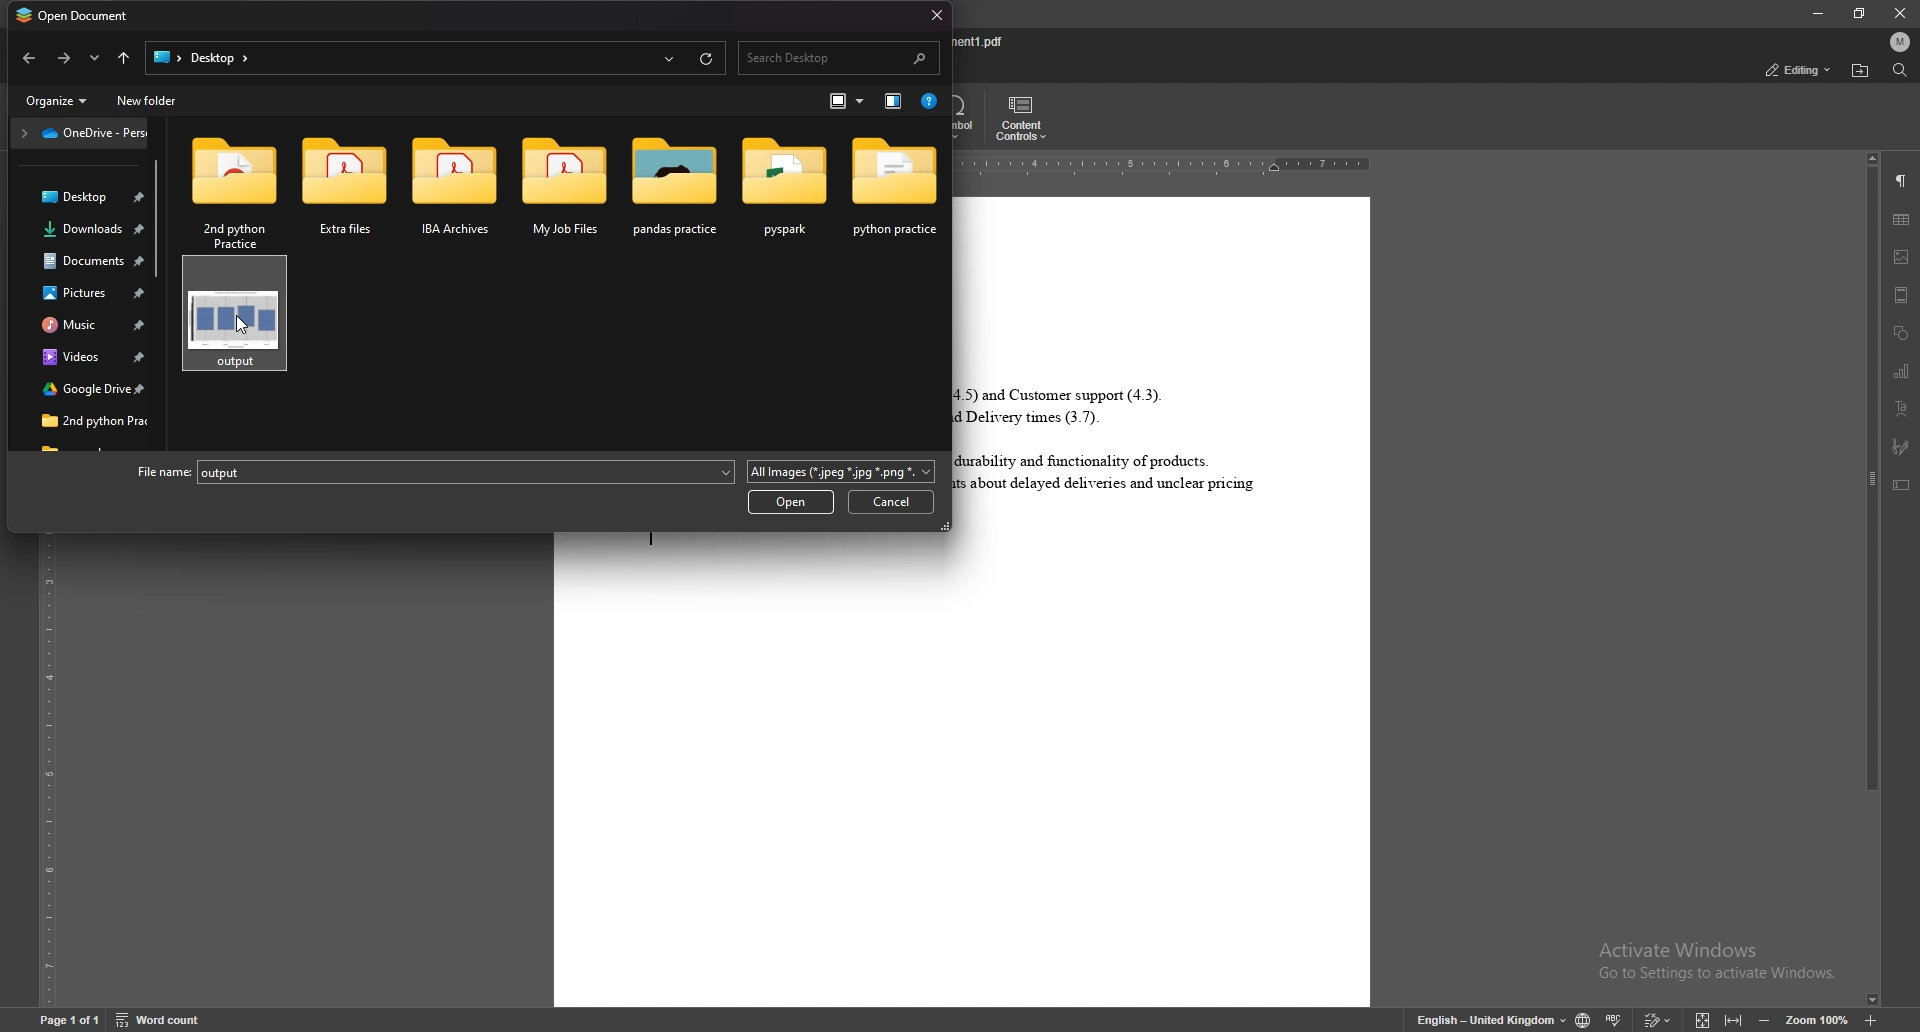  Describe the element at coordinates (1658, 1019) in the screenshot. I see `track changes` at that location.